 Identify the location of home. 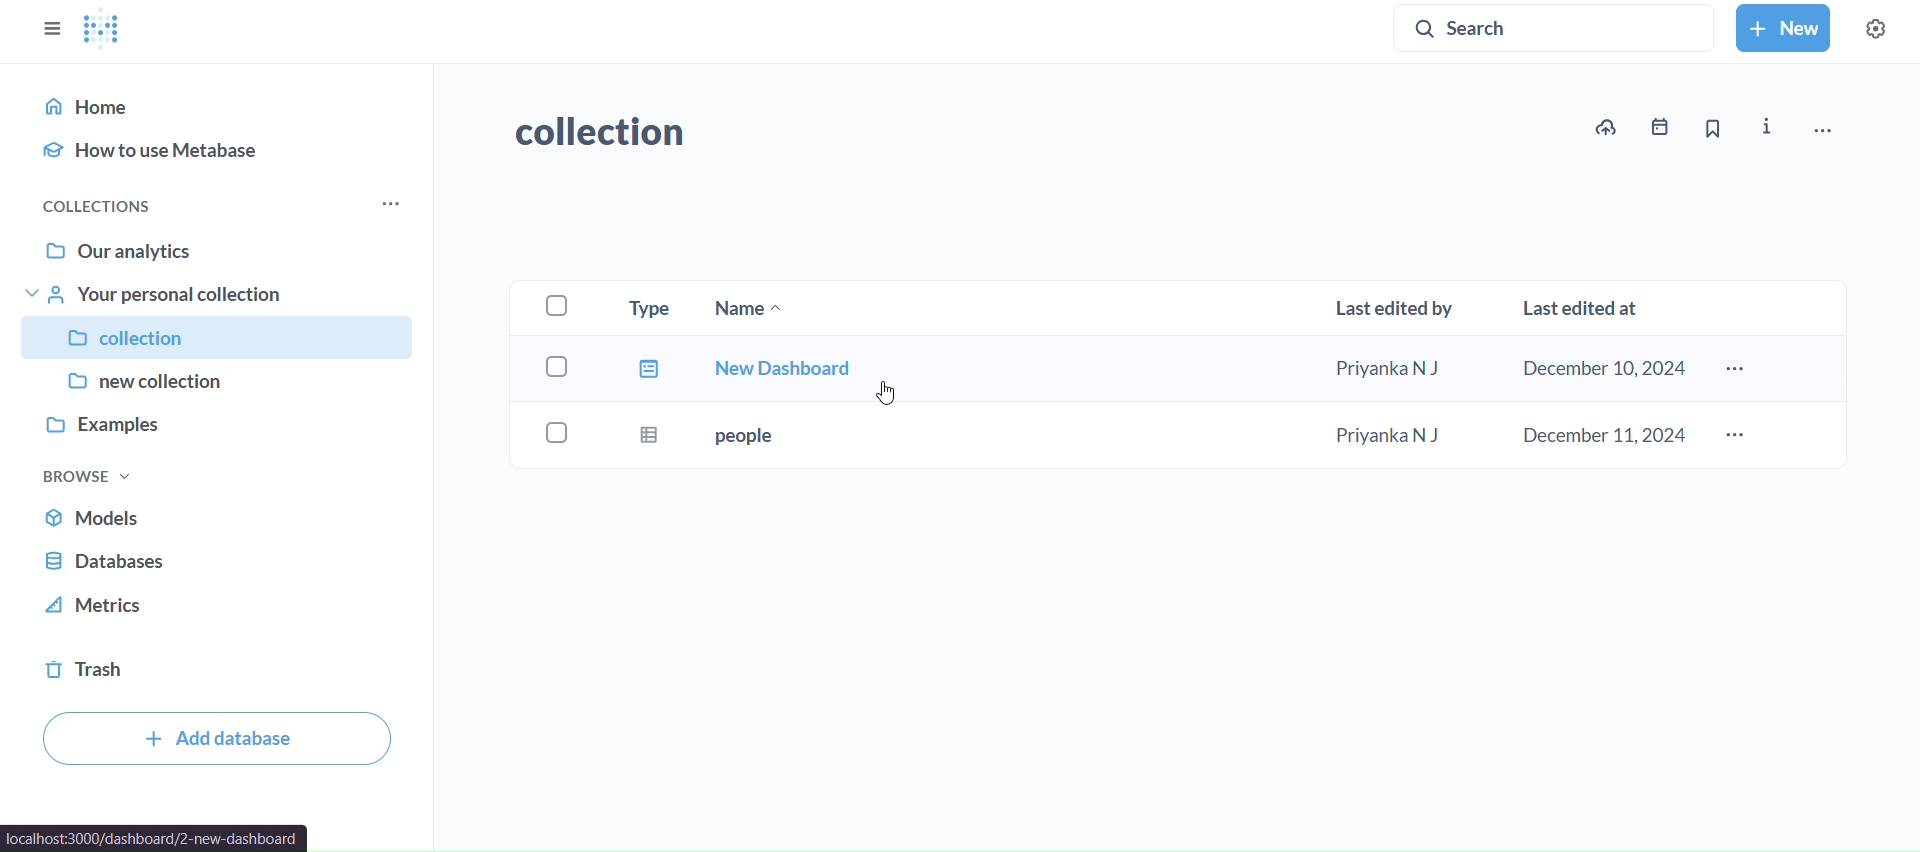
(222, 103).